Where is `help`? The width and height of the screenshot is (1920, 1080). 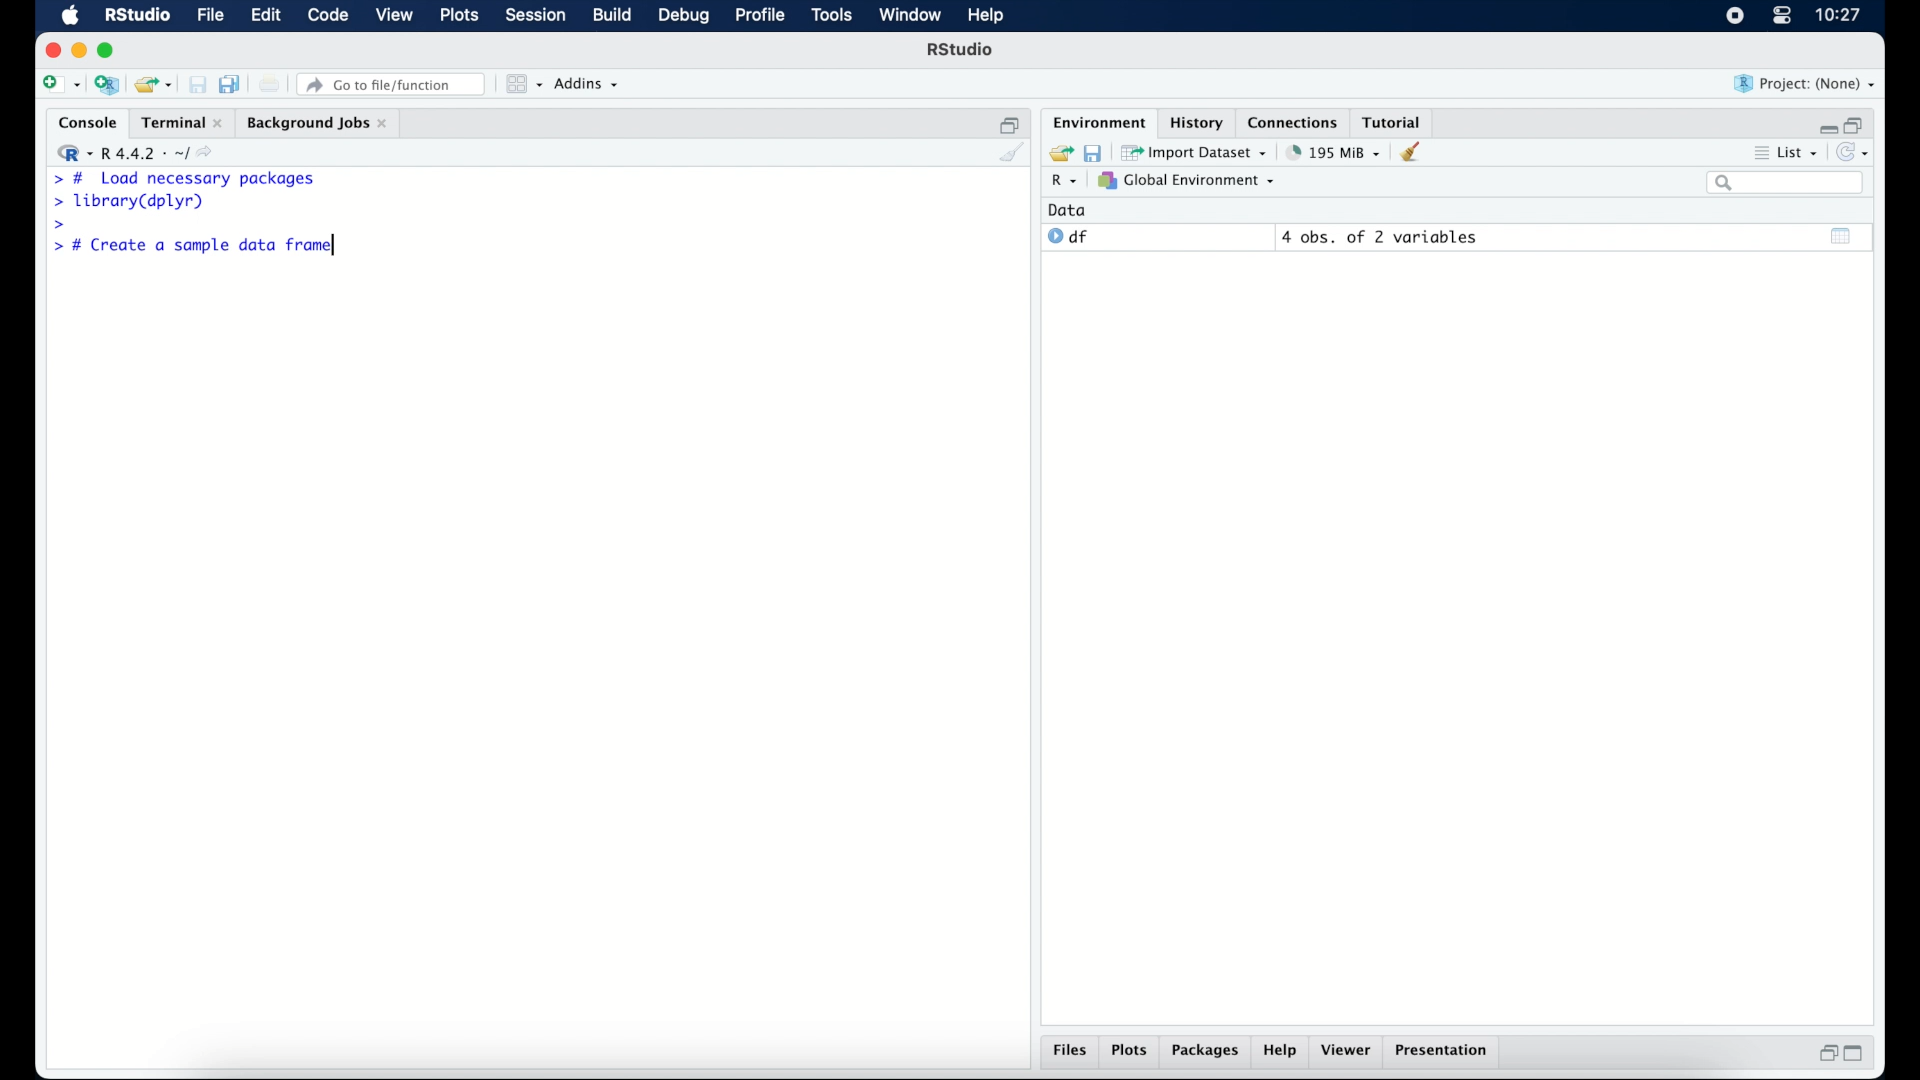
help is located at coordinates (1280, 1053).